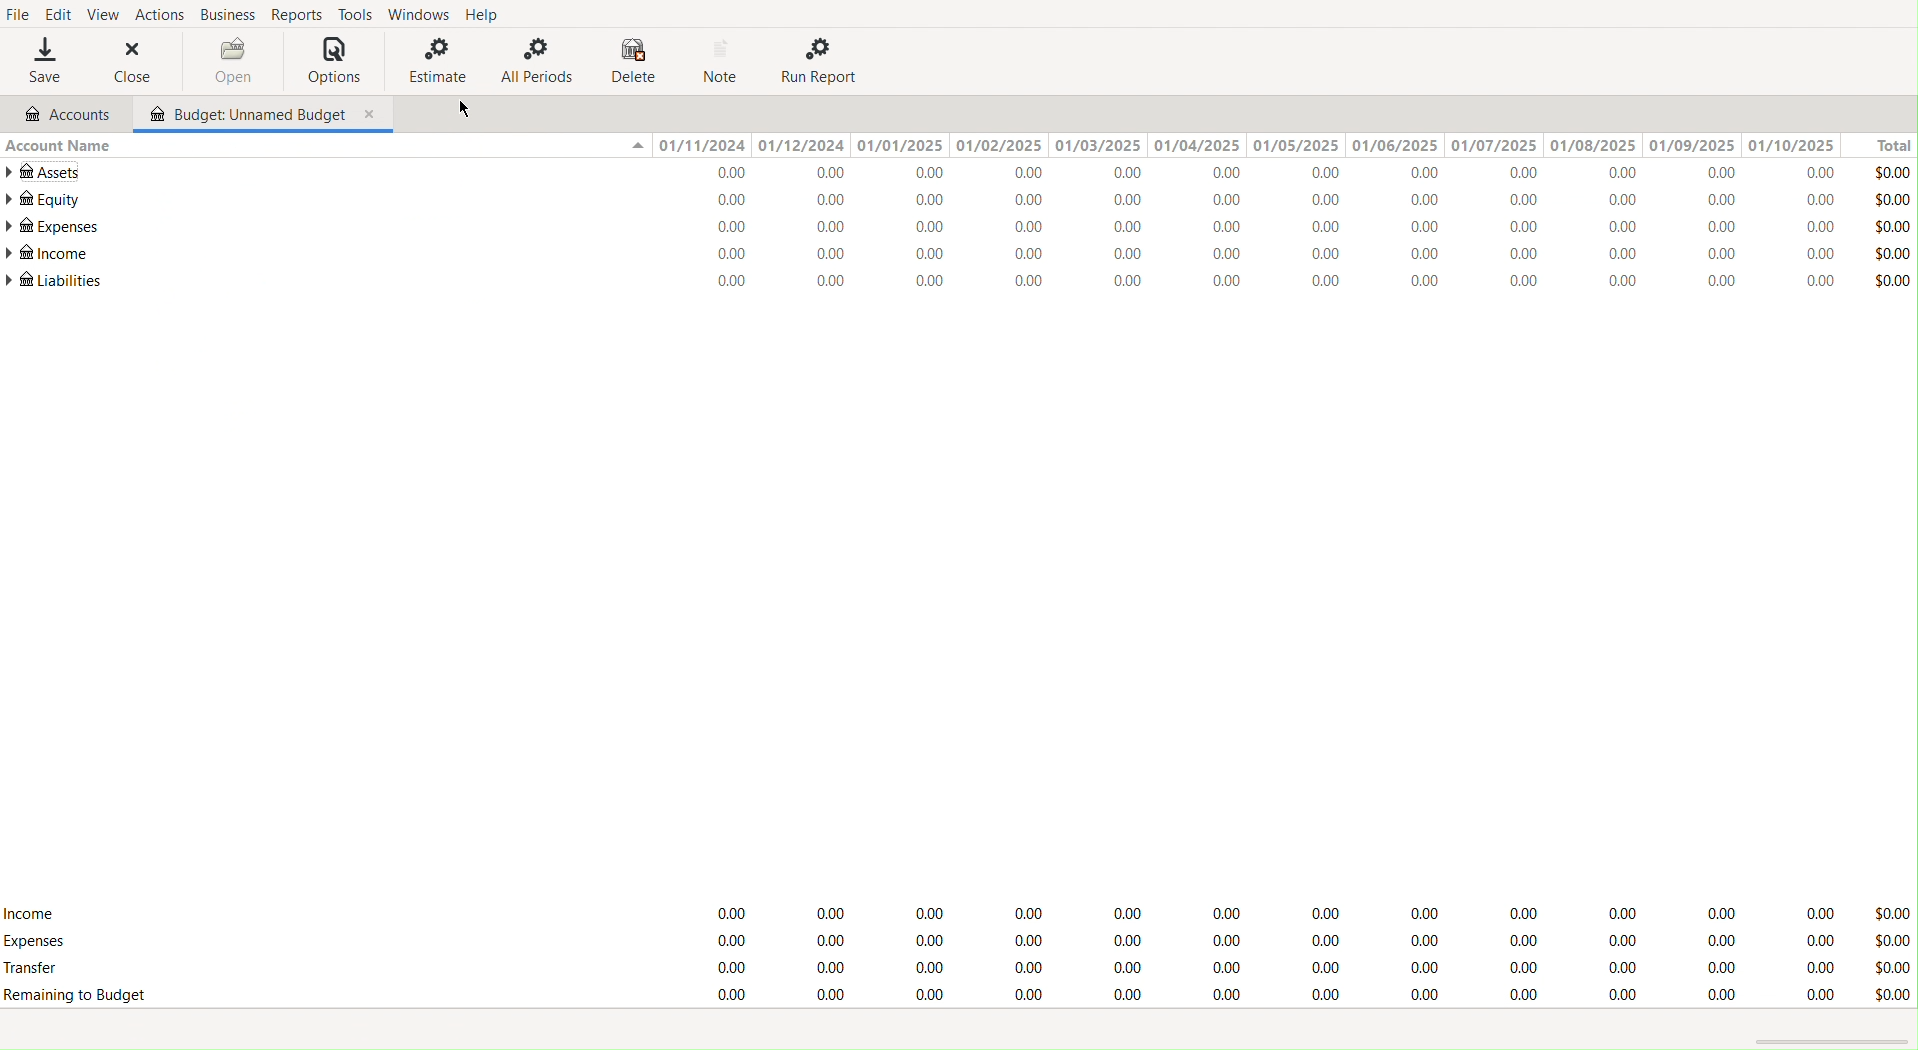 The height and width of the screenshot is (1050, 1918). I want to click on Options, so click(334, 62).